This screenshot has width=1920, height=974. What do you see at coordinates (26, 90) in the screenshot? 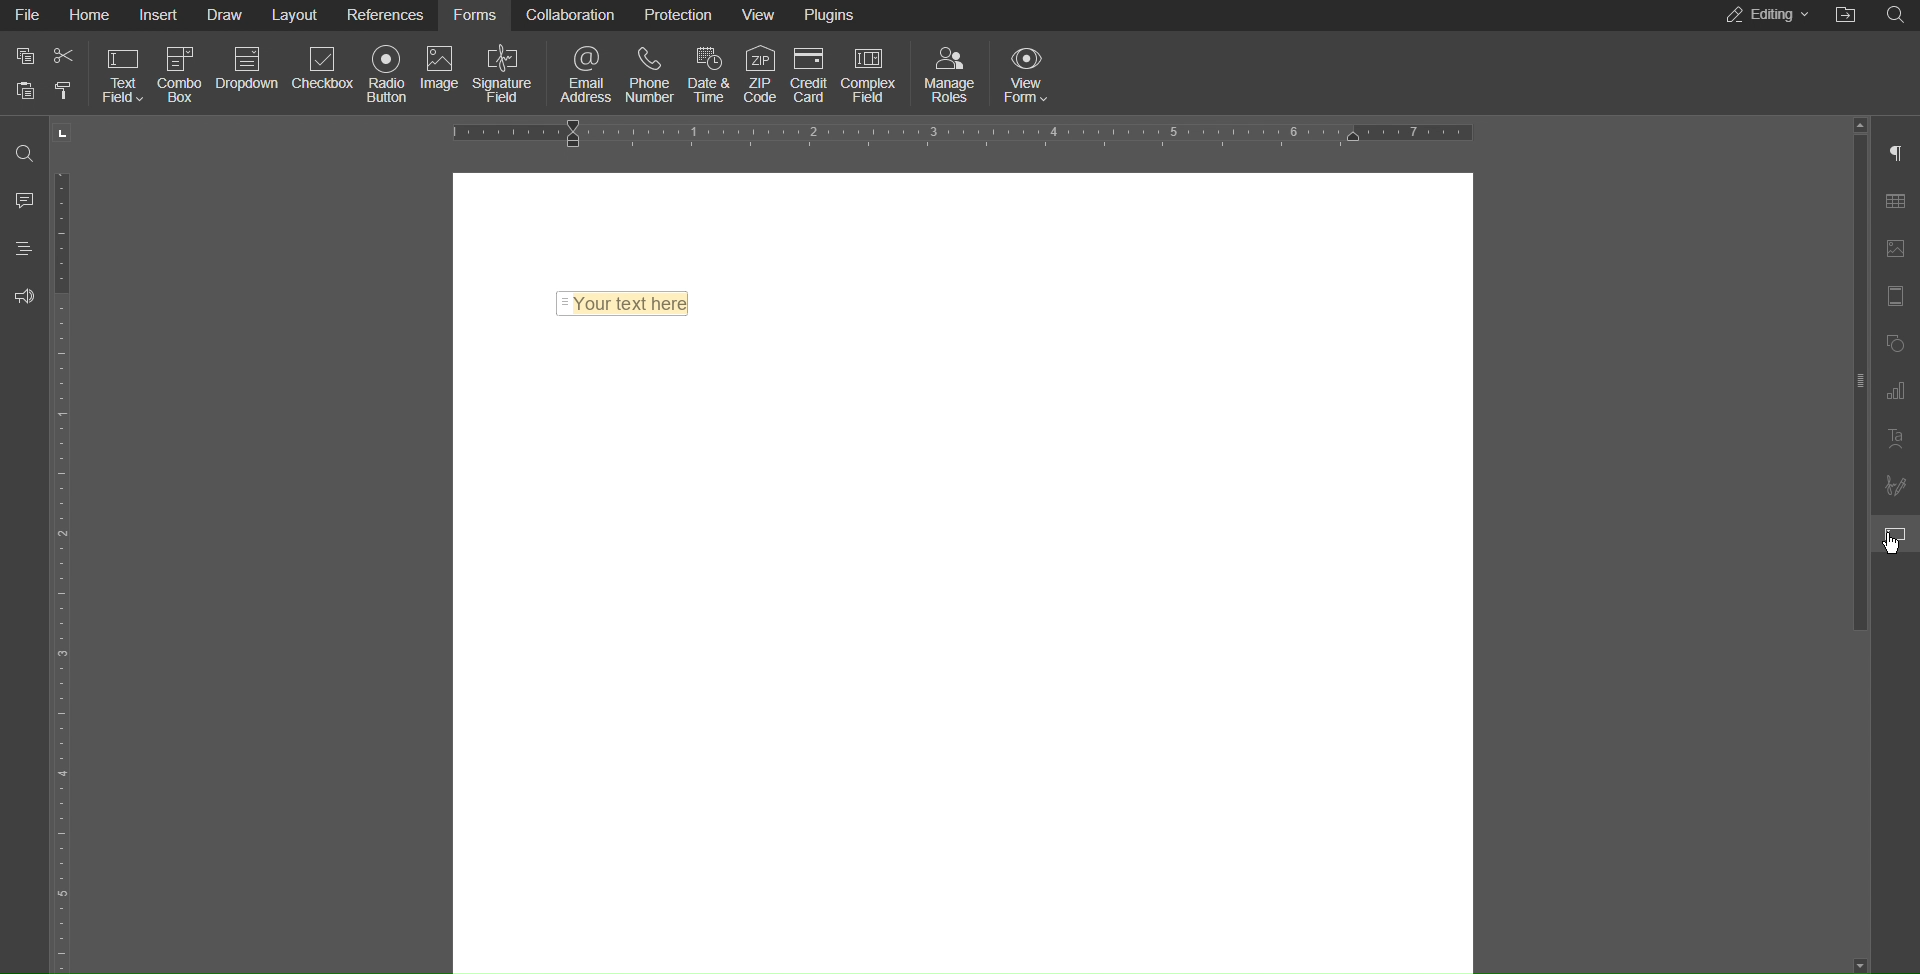
I see `paste` at bounding box center [26, 90].